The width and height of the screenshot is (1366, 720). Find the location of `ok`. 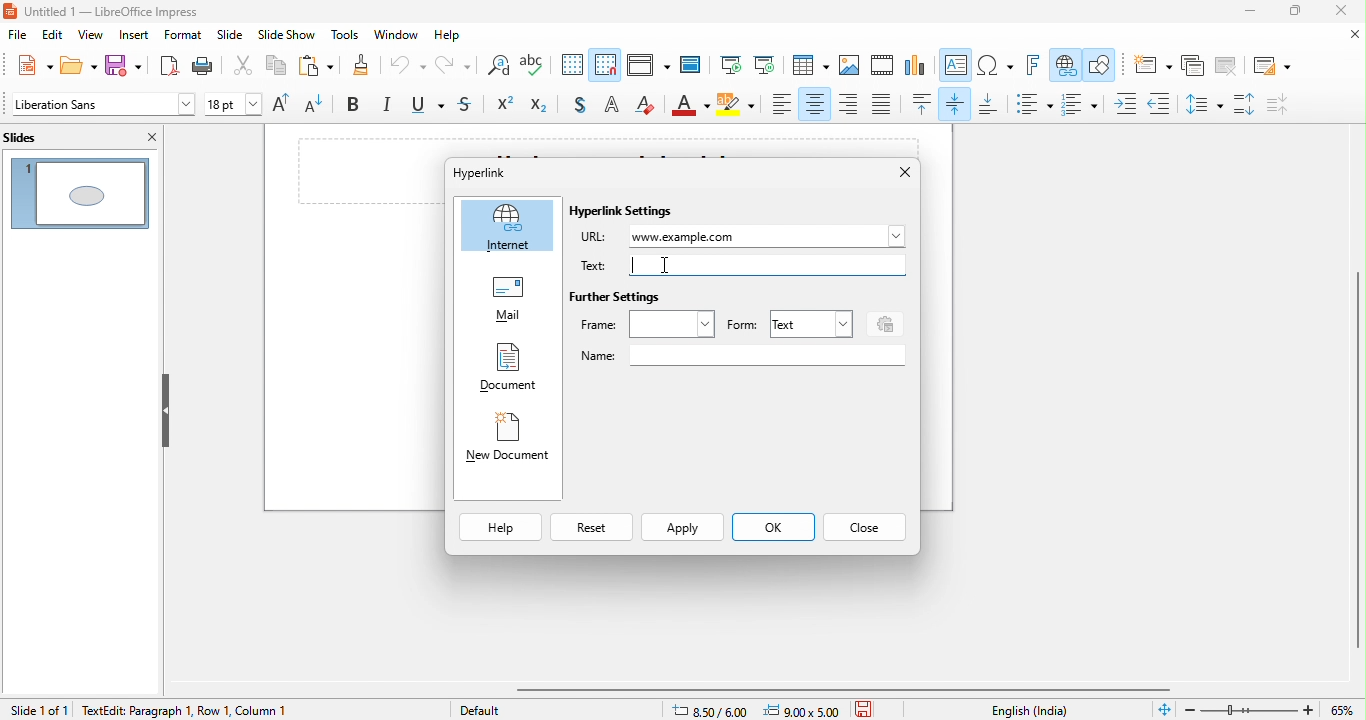

ok is located at coordinates (772, 529).